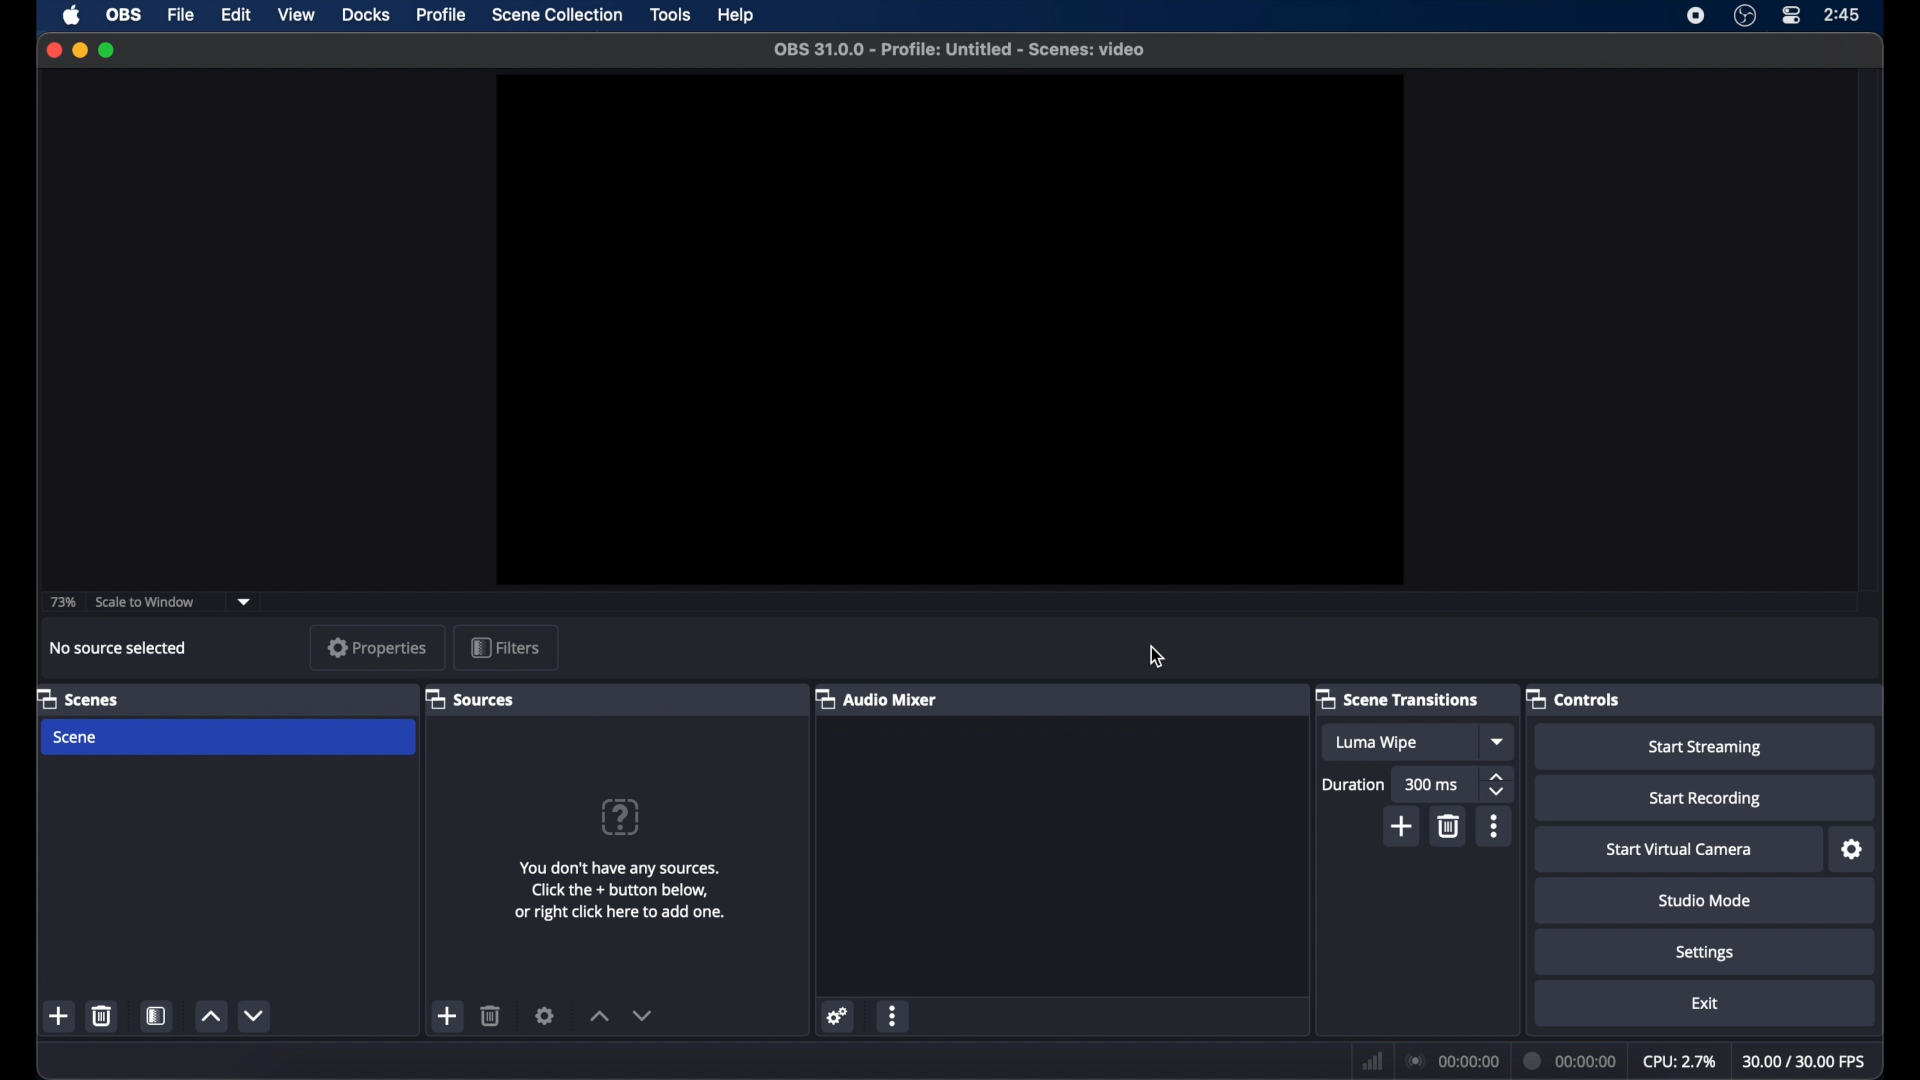 The image size is (1920, 1080). What do you see at coordinates (1495, 826) in the screenshot?
I see `more options` at bounding box center [1495, 826].